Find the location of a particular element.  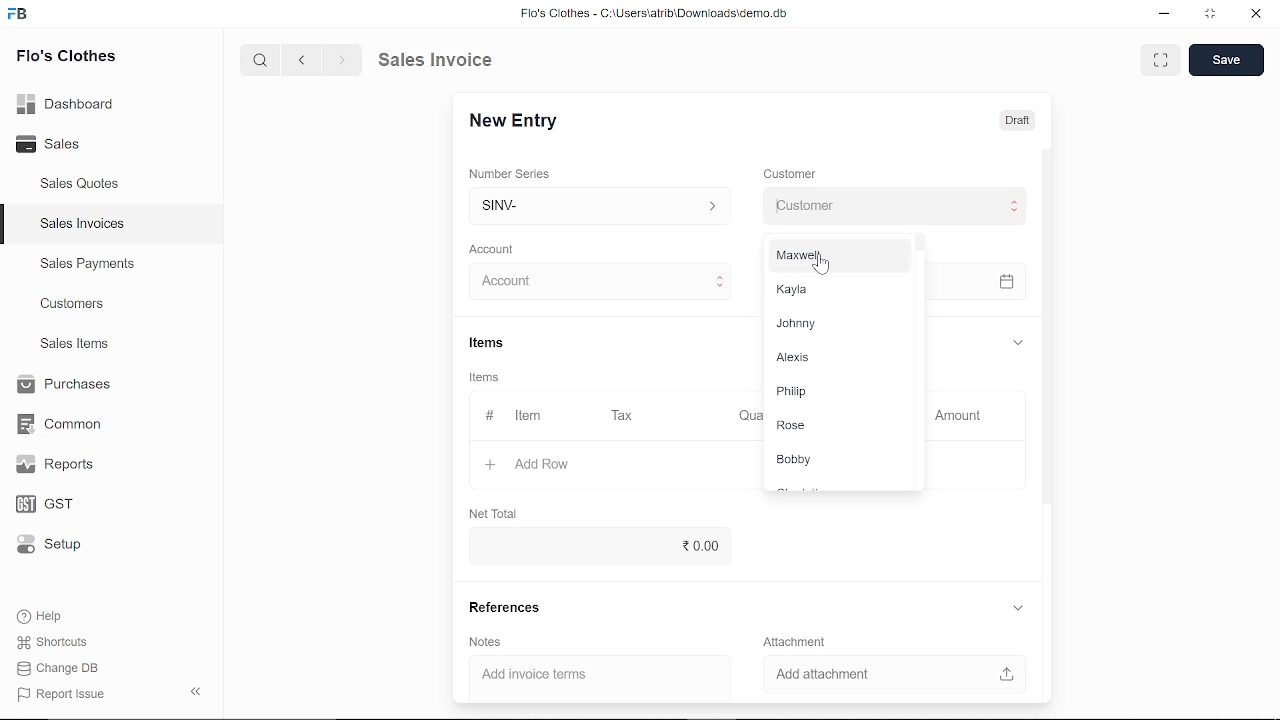

Add attachment is located at coordinates (890, 675).